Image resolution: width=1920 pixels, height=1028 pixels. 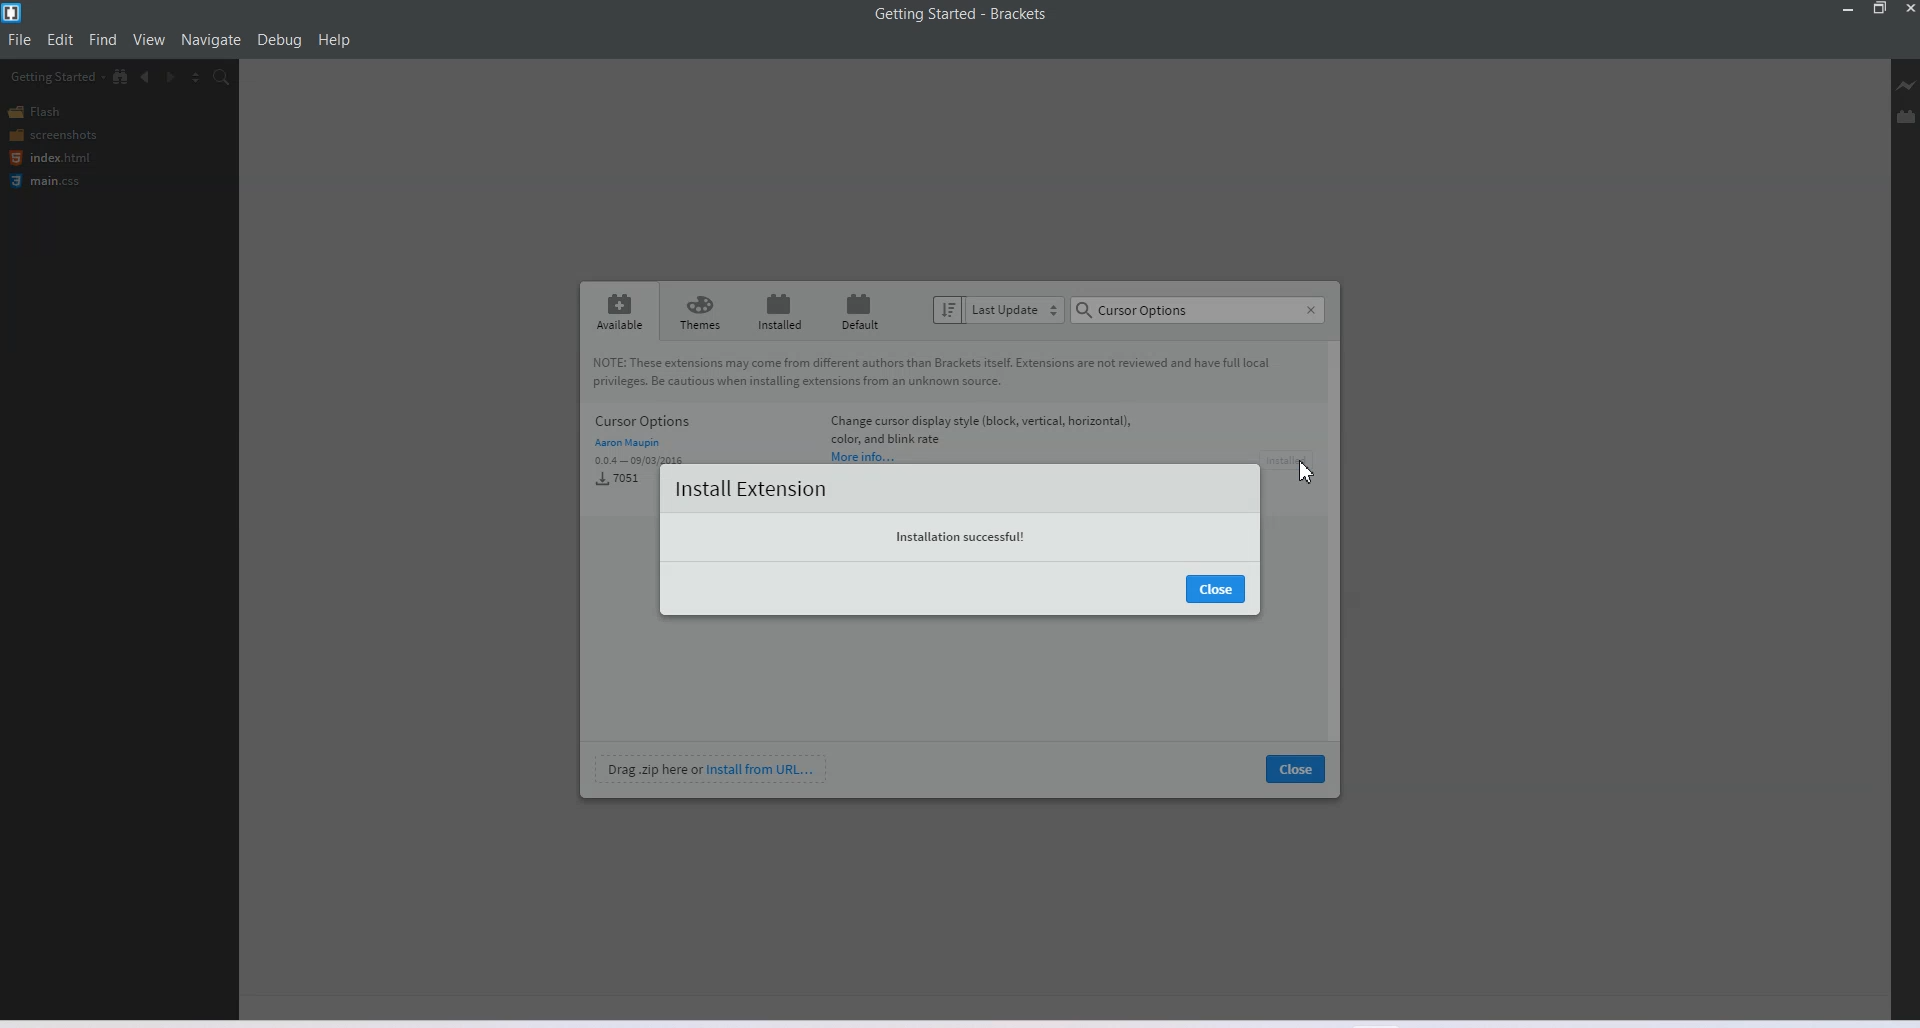 What do you see at coordinates (1908, 9) in the screenshot?
I see `Close` at bounding box center [1908, 9].